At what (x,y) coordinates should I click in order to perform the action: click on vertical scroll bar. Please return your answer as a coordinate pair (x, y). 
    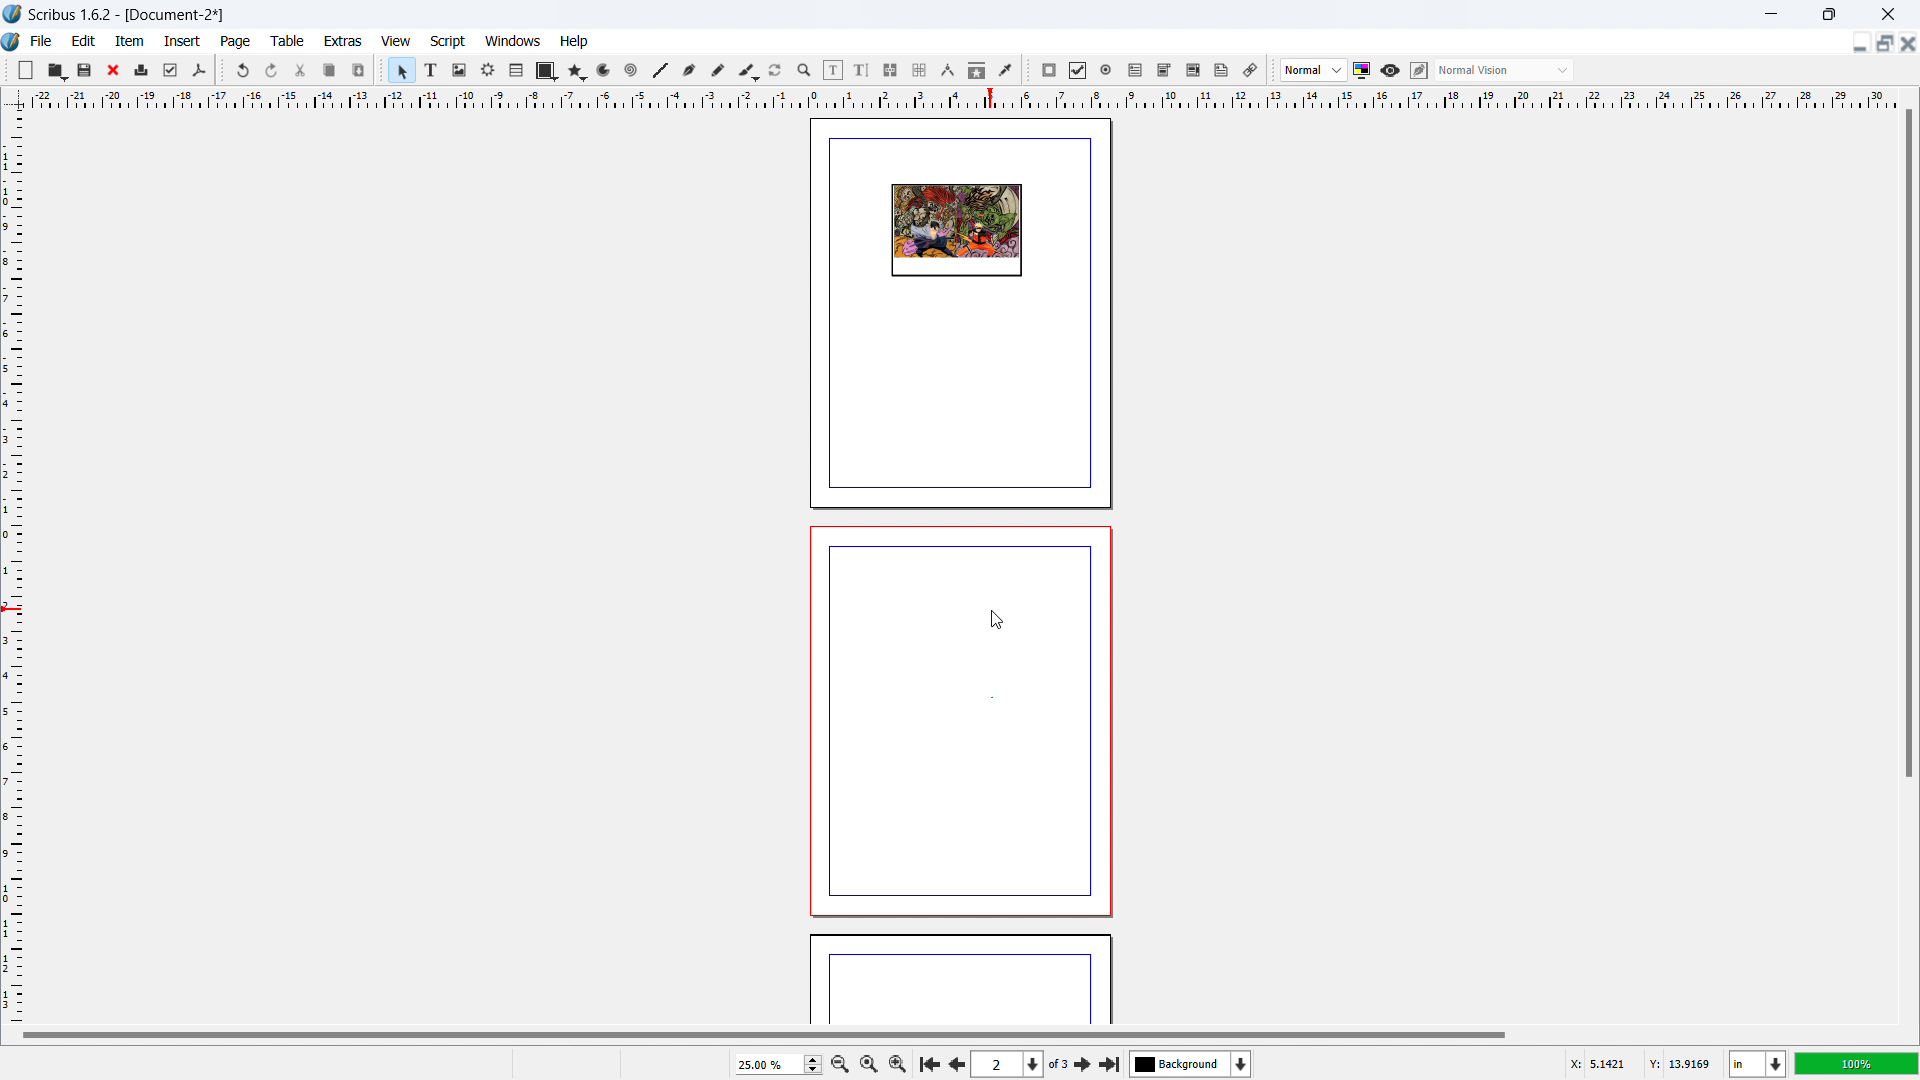
    Looking at the image, I should click on (1906, 447).